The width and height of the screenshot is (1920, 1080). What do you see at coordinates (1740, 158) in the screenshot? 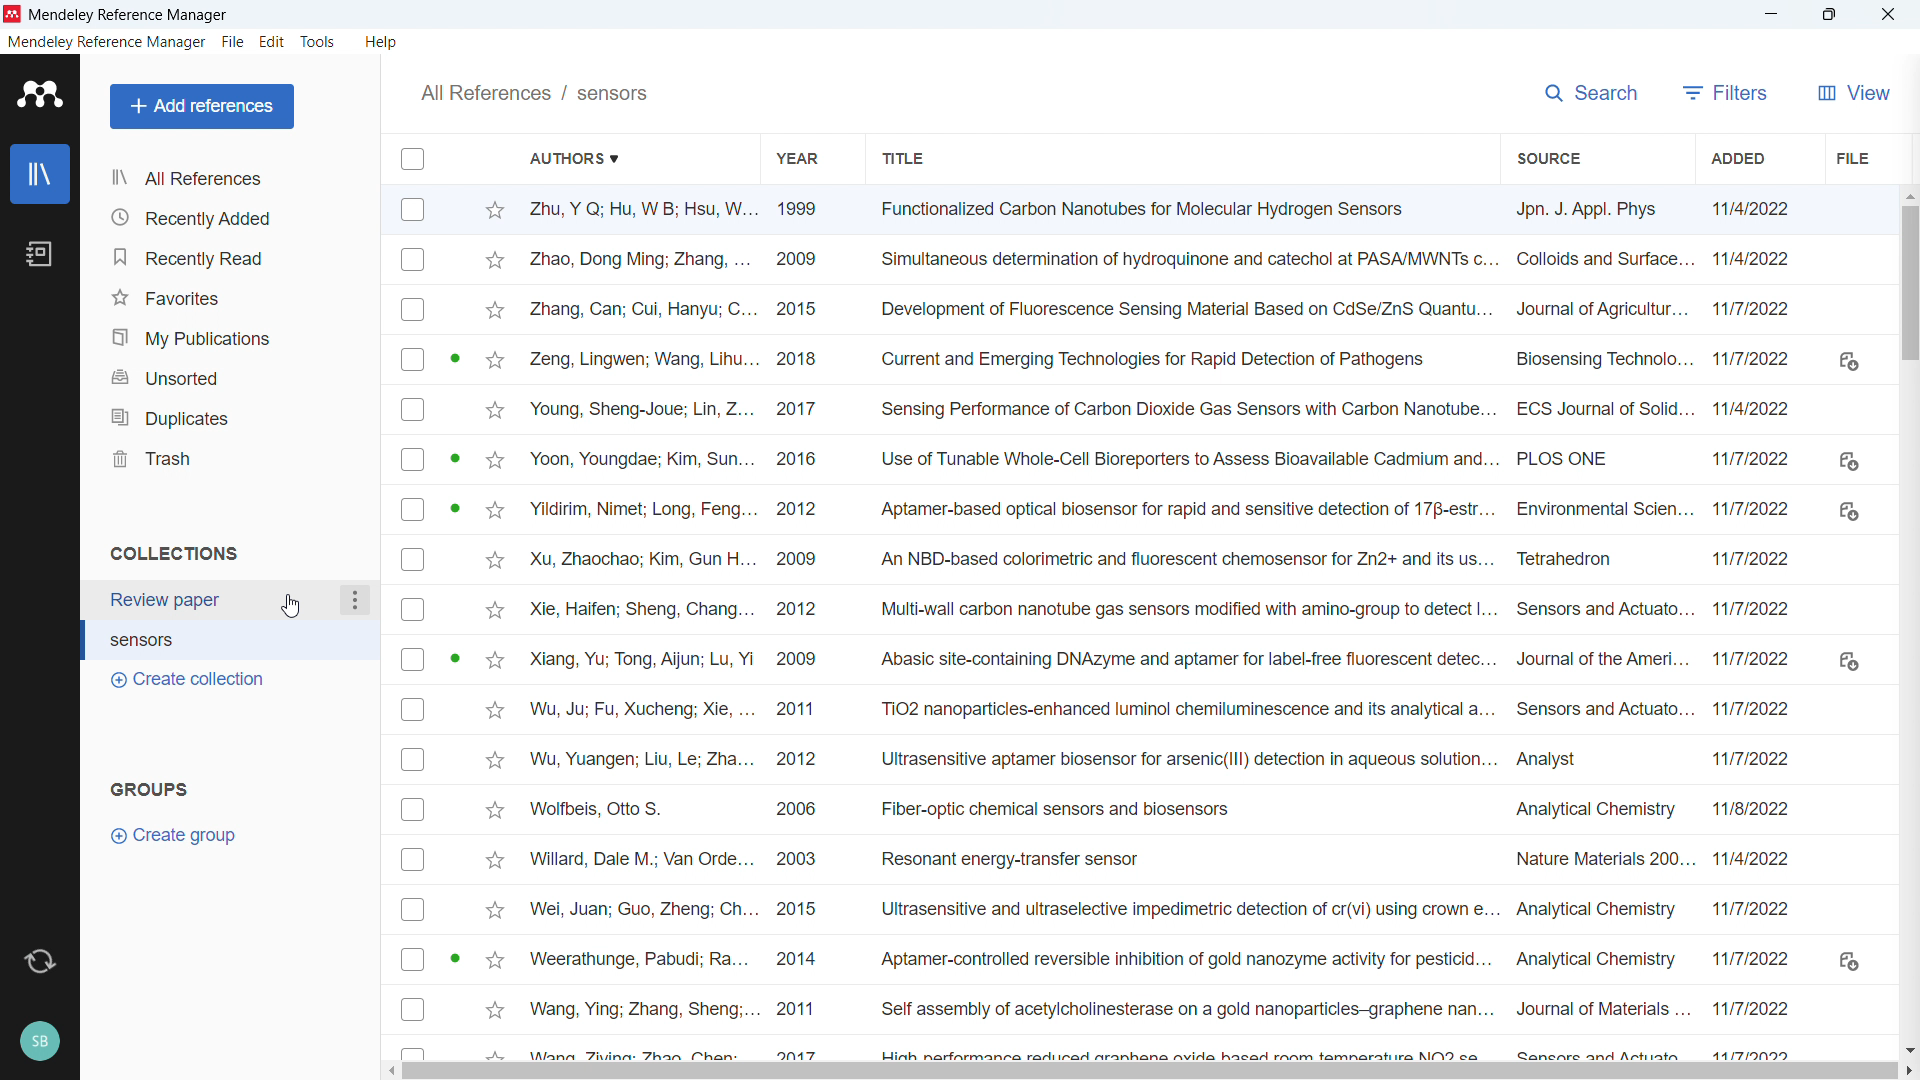
I see `Sort by date added ` at bounding box center [1740, 158].